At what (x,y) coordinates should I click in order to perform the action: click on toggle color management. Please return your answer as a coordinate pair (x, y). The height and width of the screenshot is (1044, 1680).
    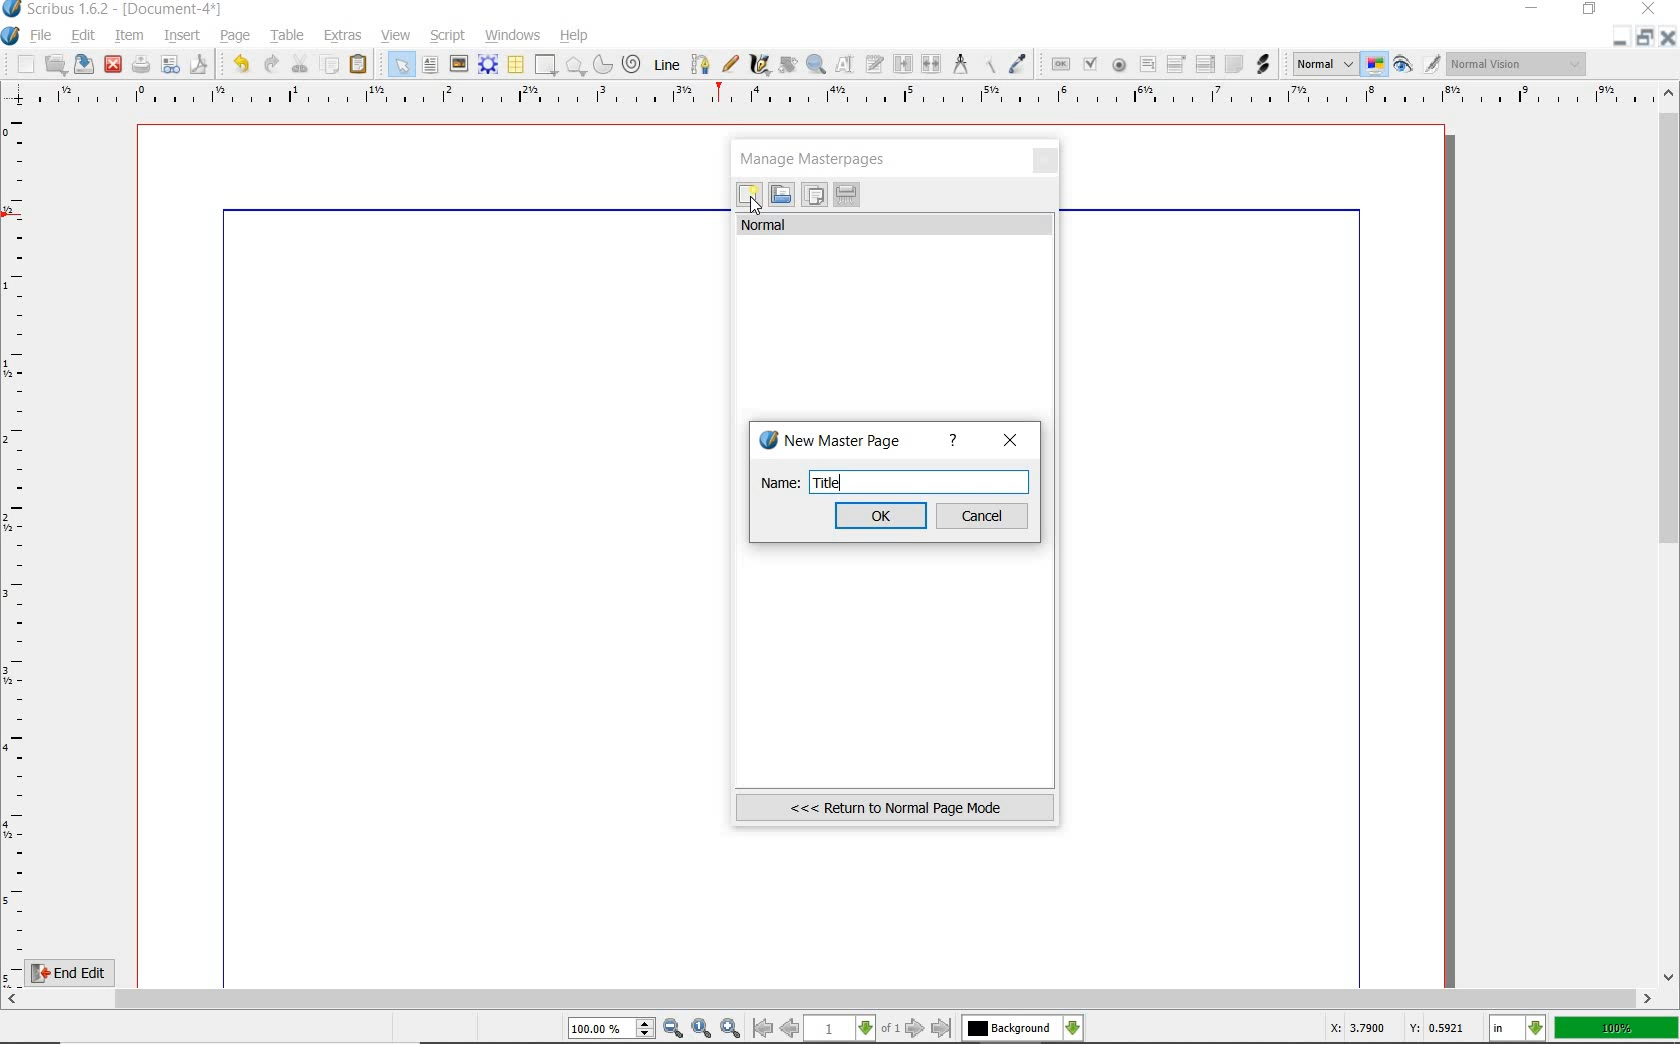
    Looking at the image, I should click on (1376, 66).